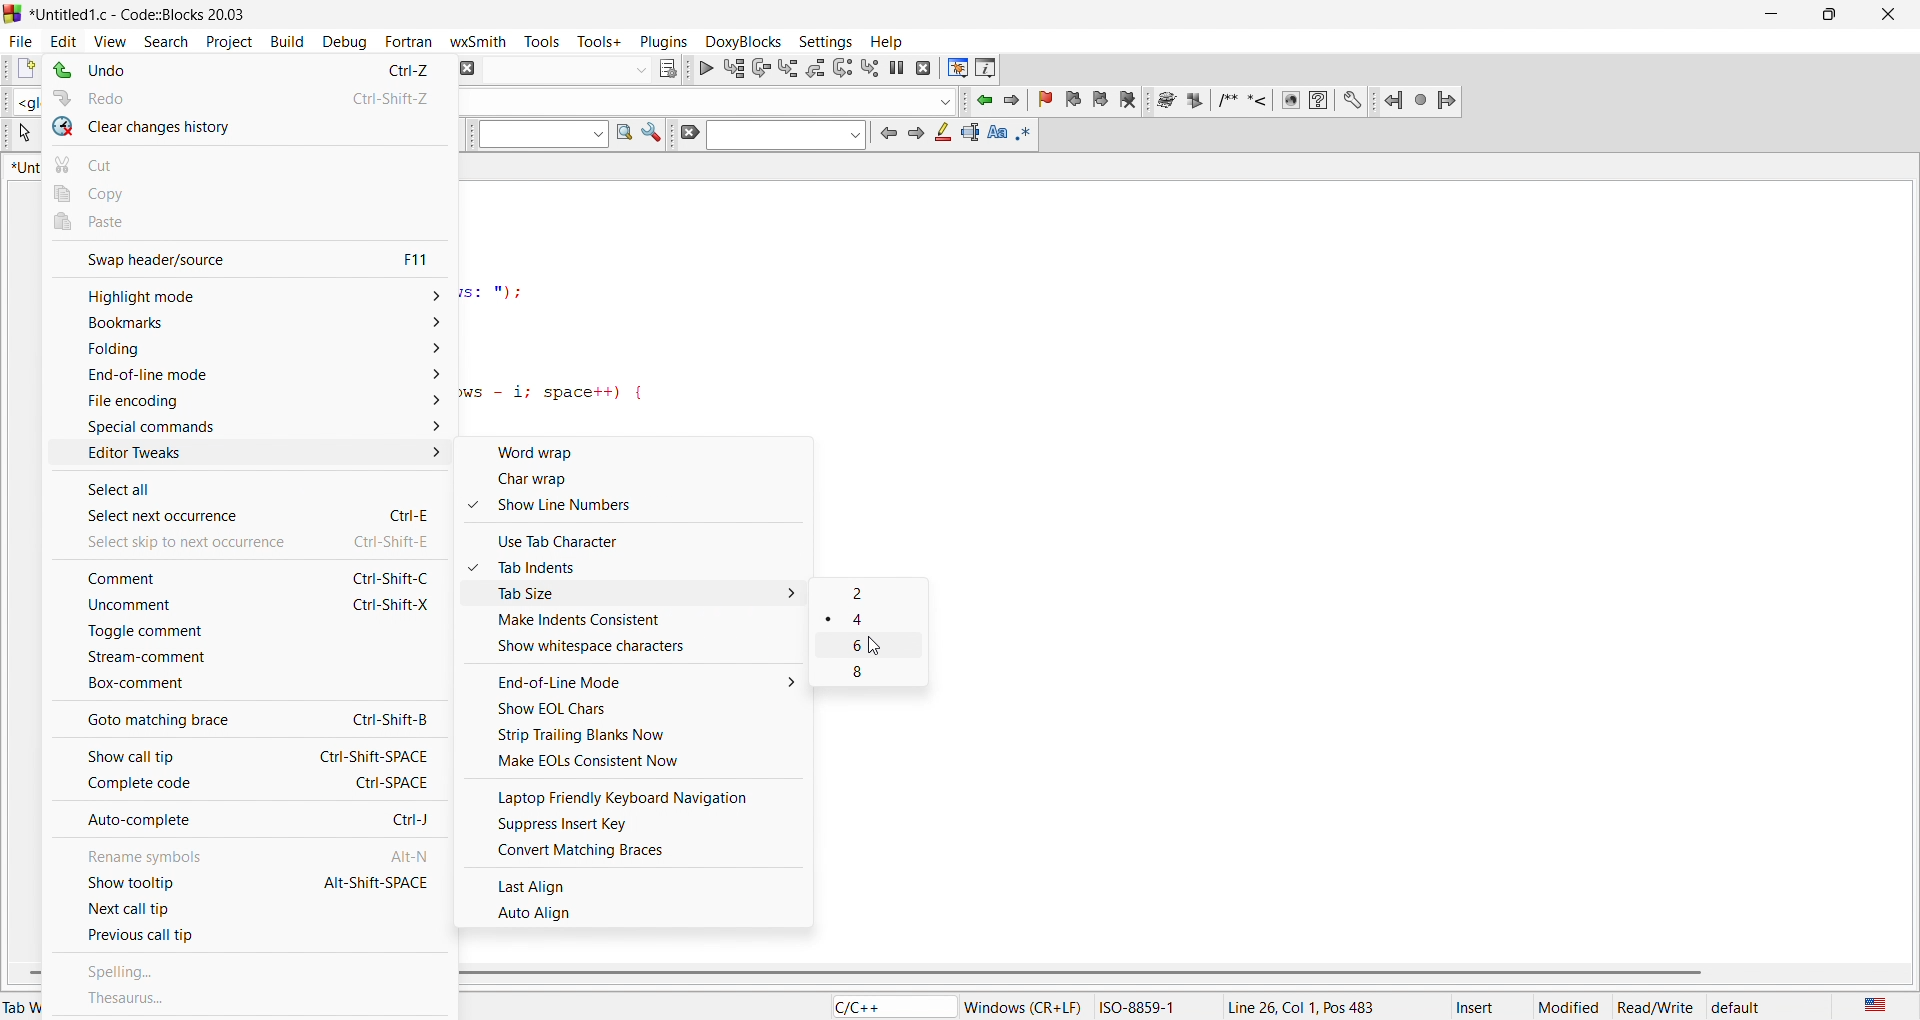  I want to click on view, so click(113, 36).